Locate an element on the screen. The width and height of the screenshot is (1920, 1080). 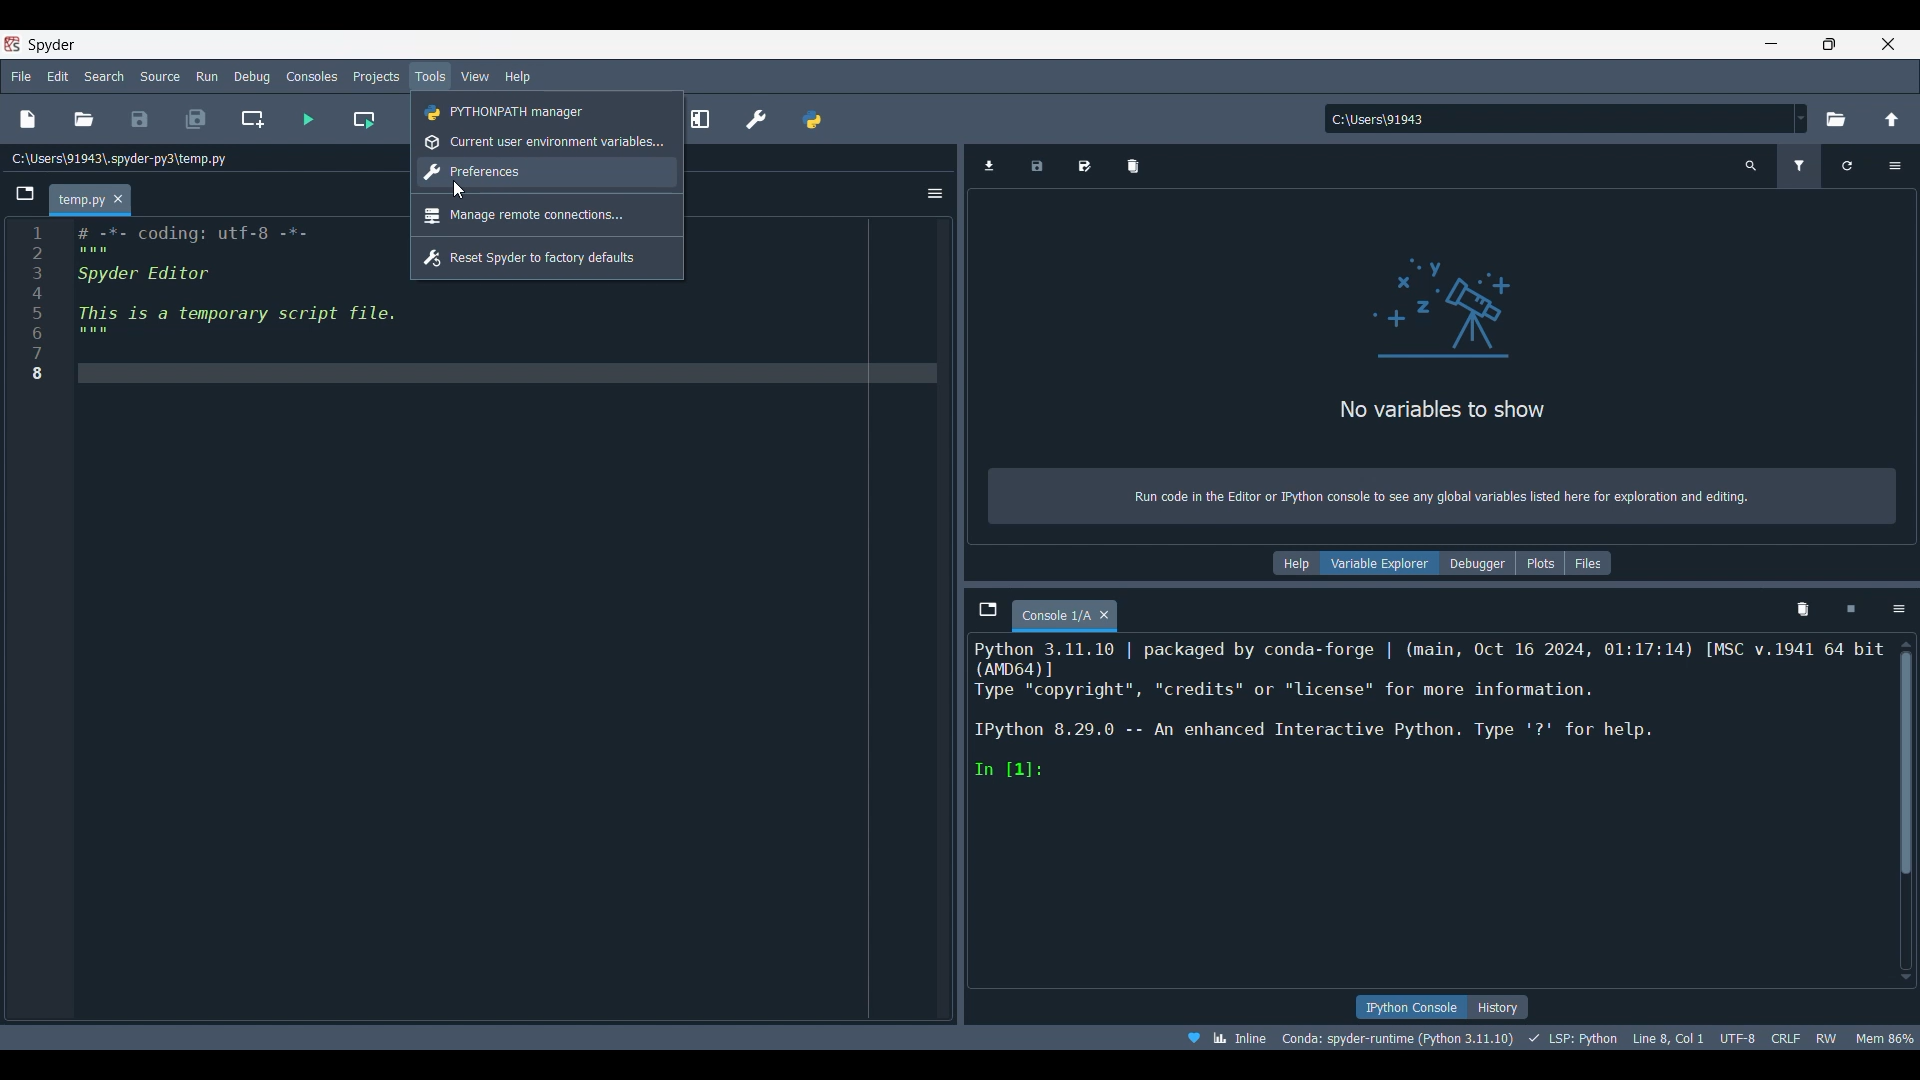
info is located at coordinates (1438, 499).